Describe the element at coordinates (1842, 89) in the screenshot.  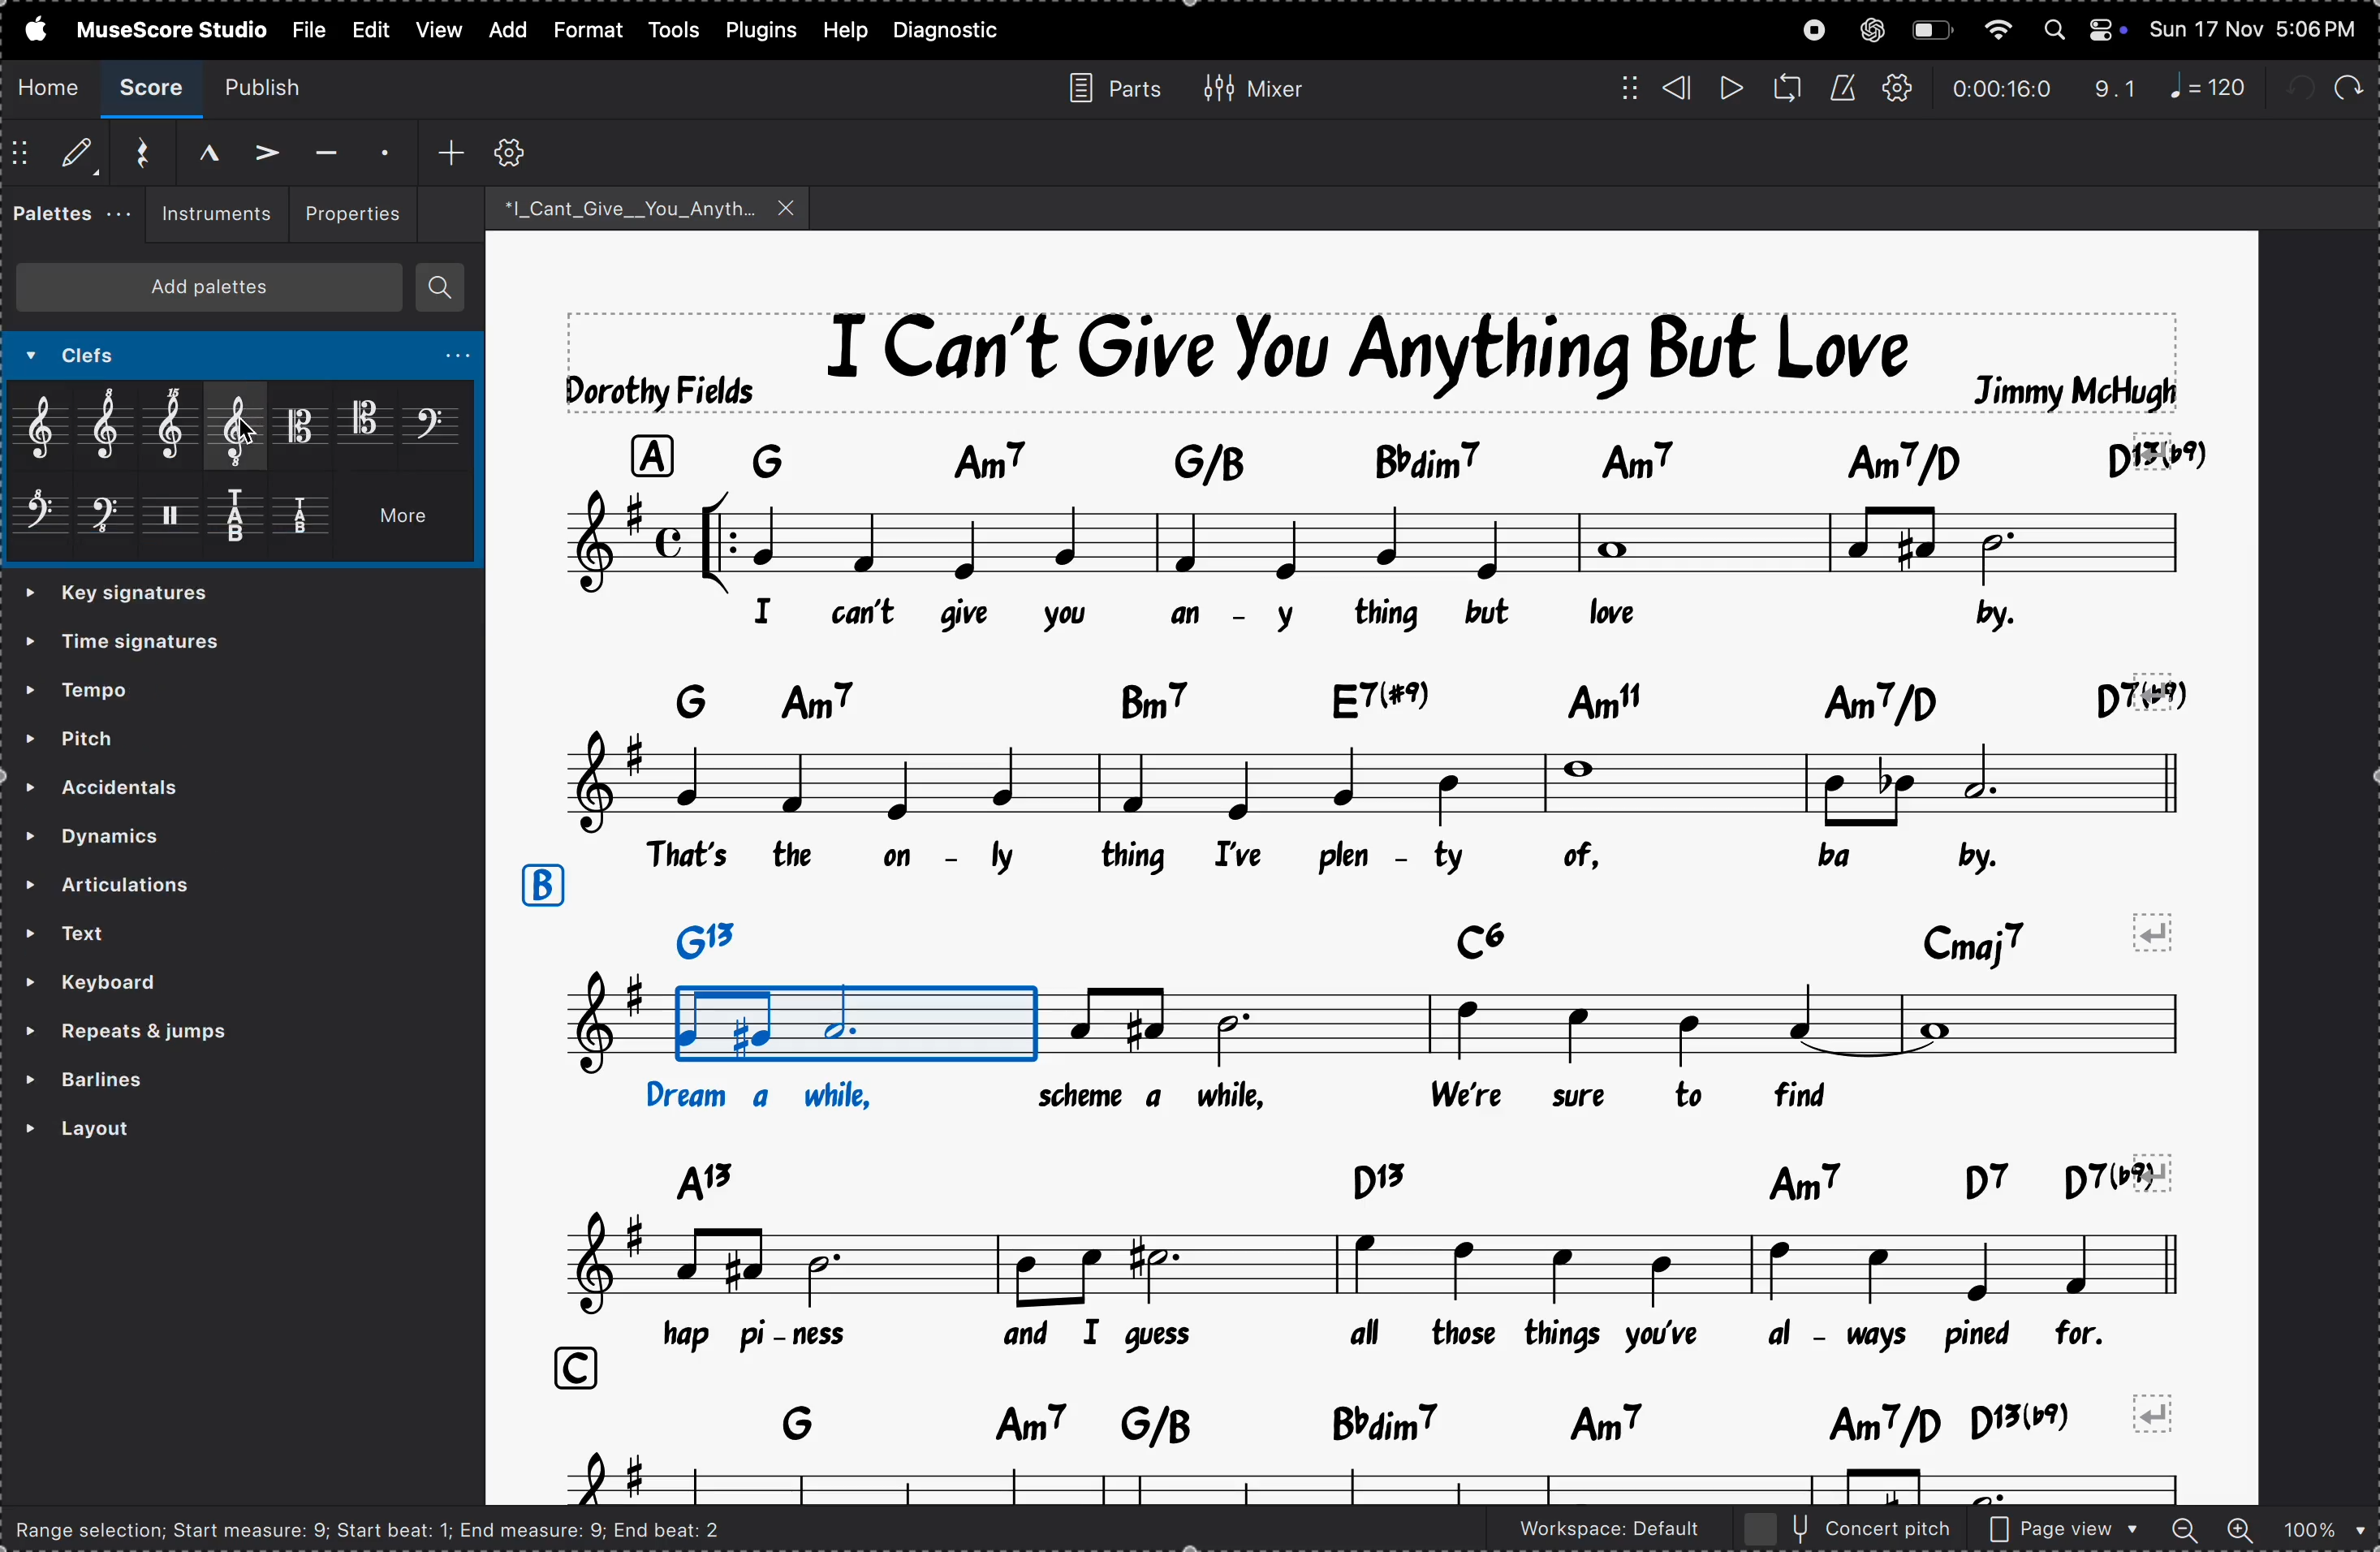
I see `metronome` at that location.